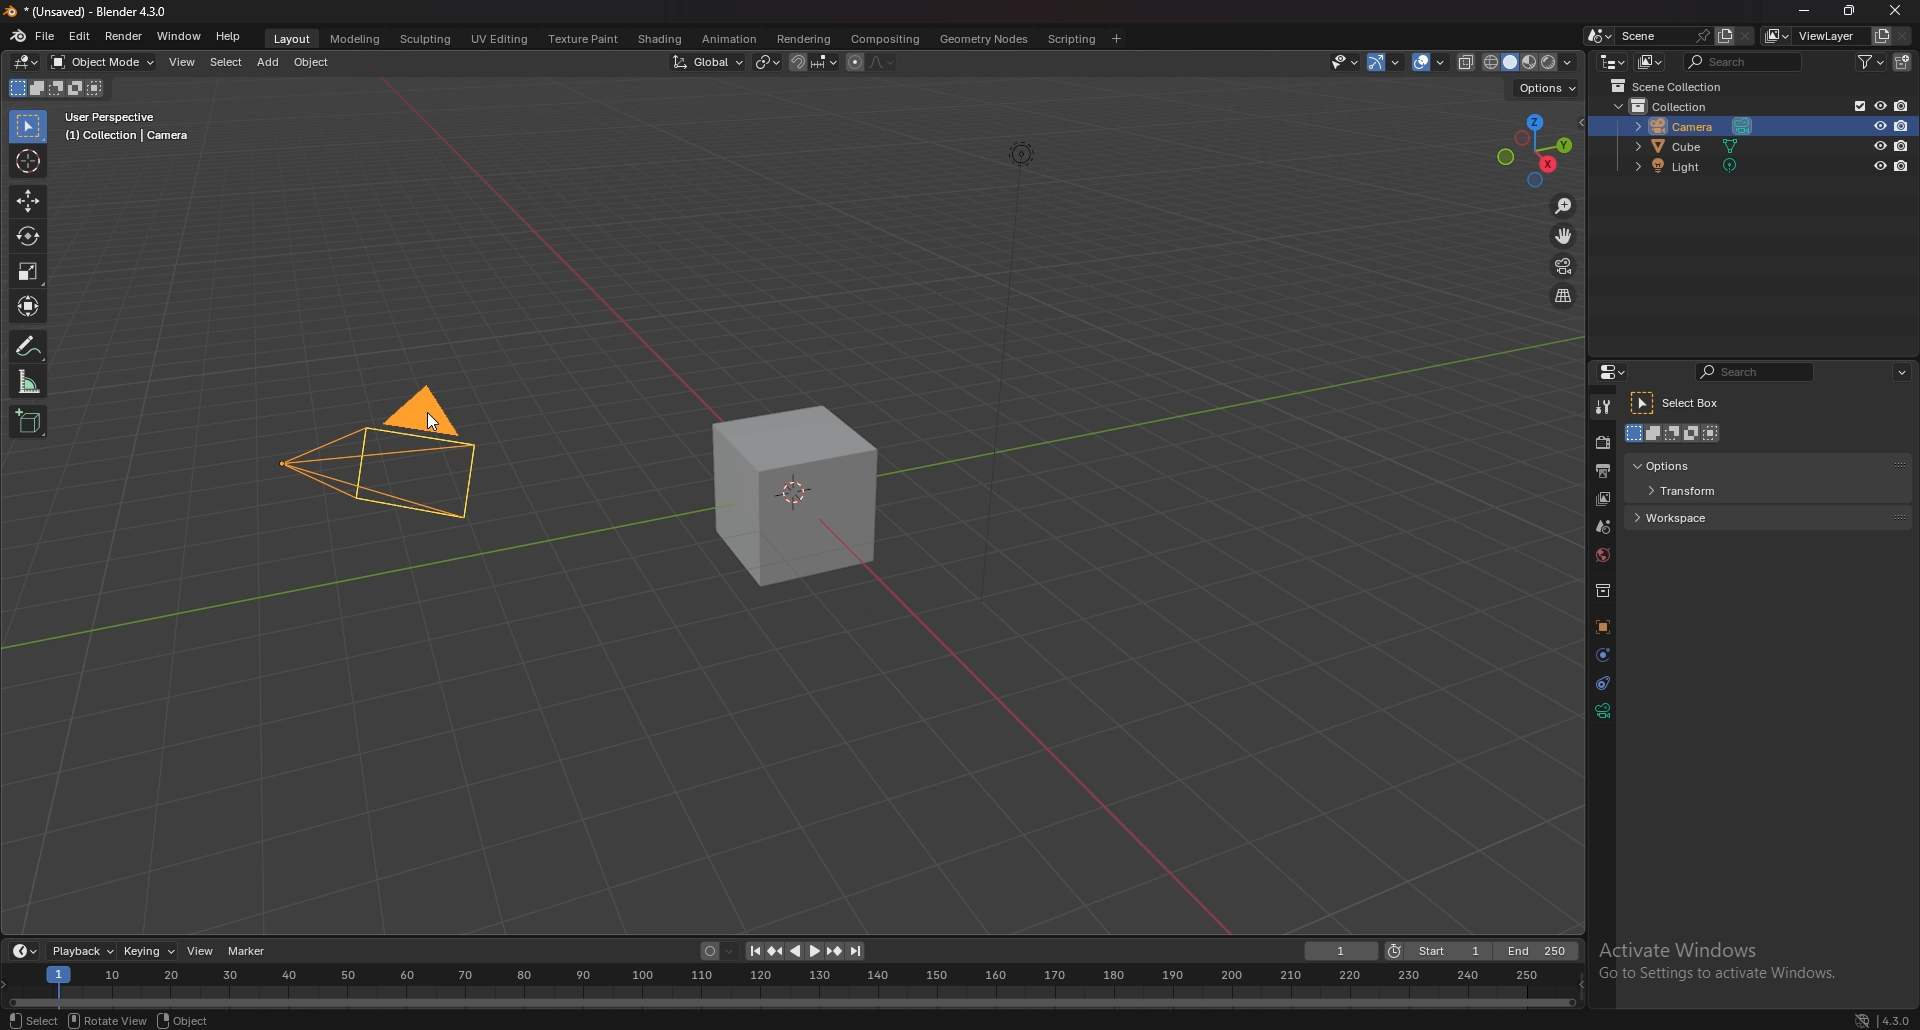 This screenshot has height=1030, width=1920. Describe the element at coordinates (1852, 105) in the screenshot. I see `exclude from viewlayer` at that location.